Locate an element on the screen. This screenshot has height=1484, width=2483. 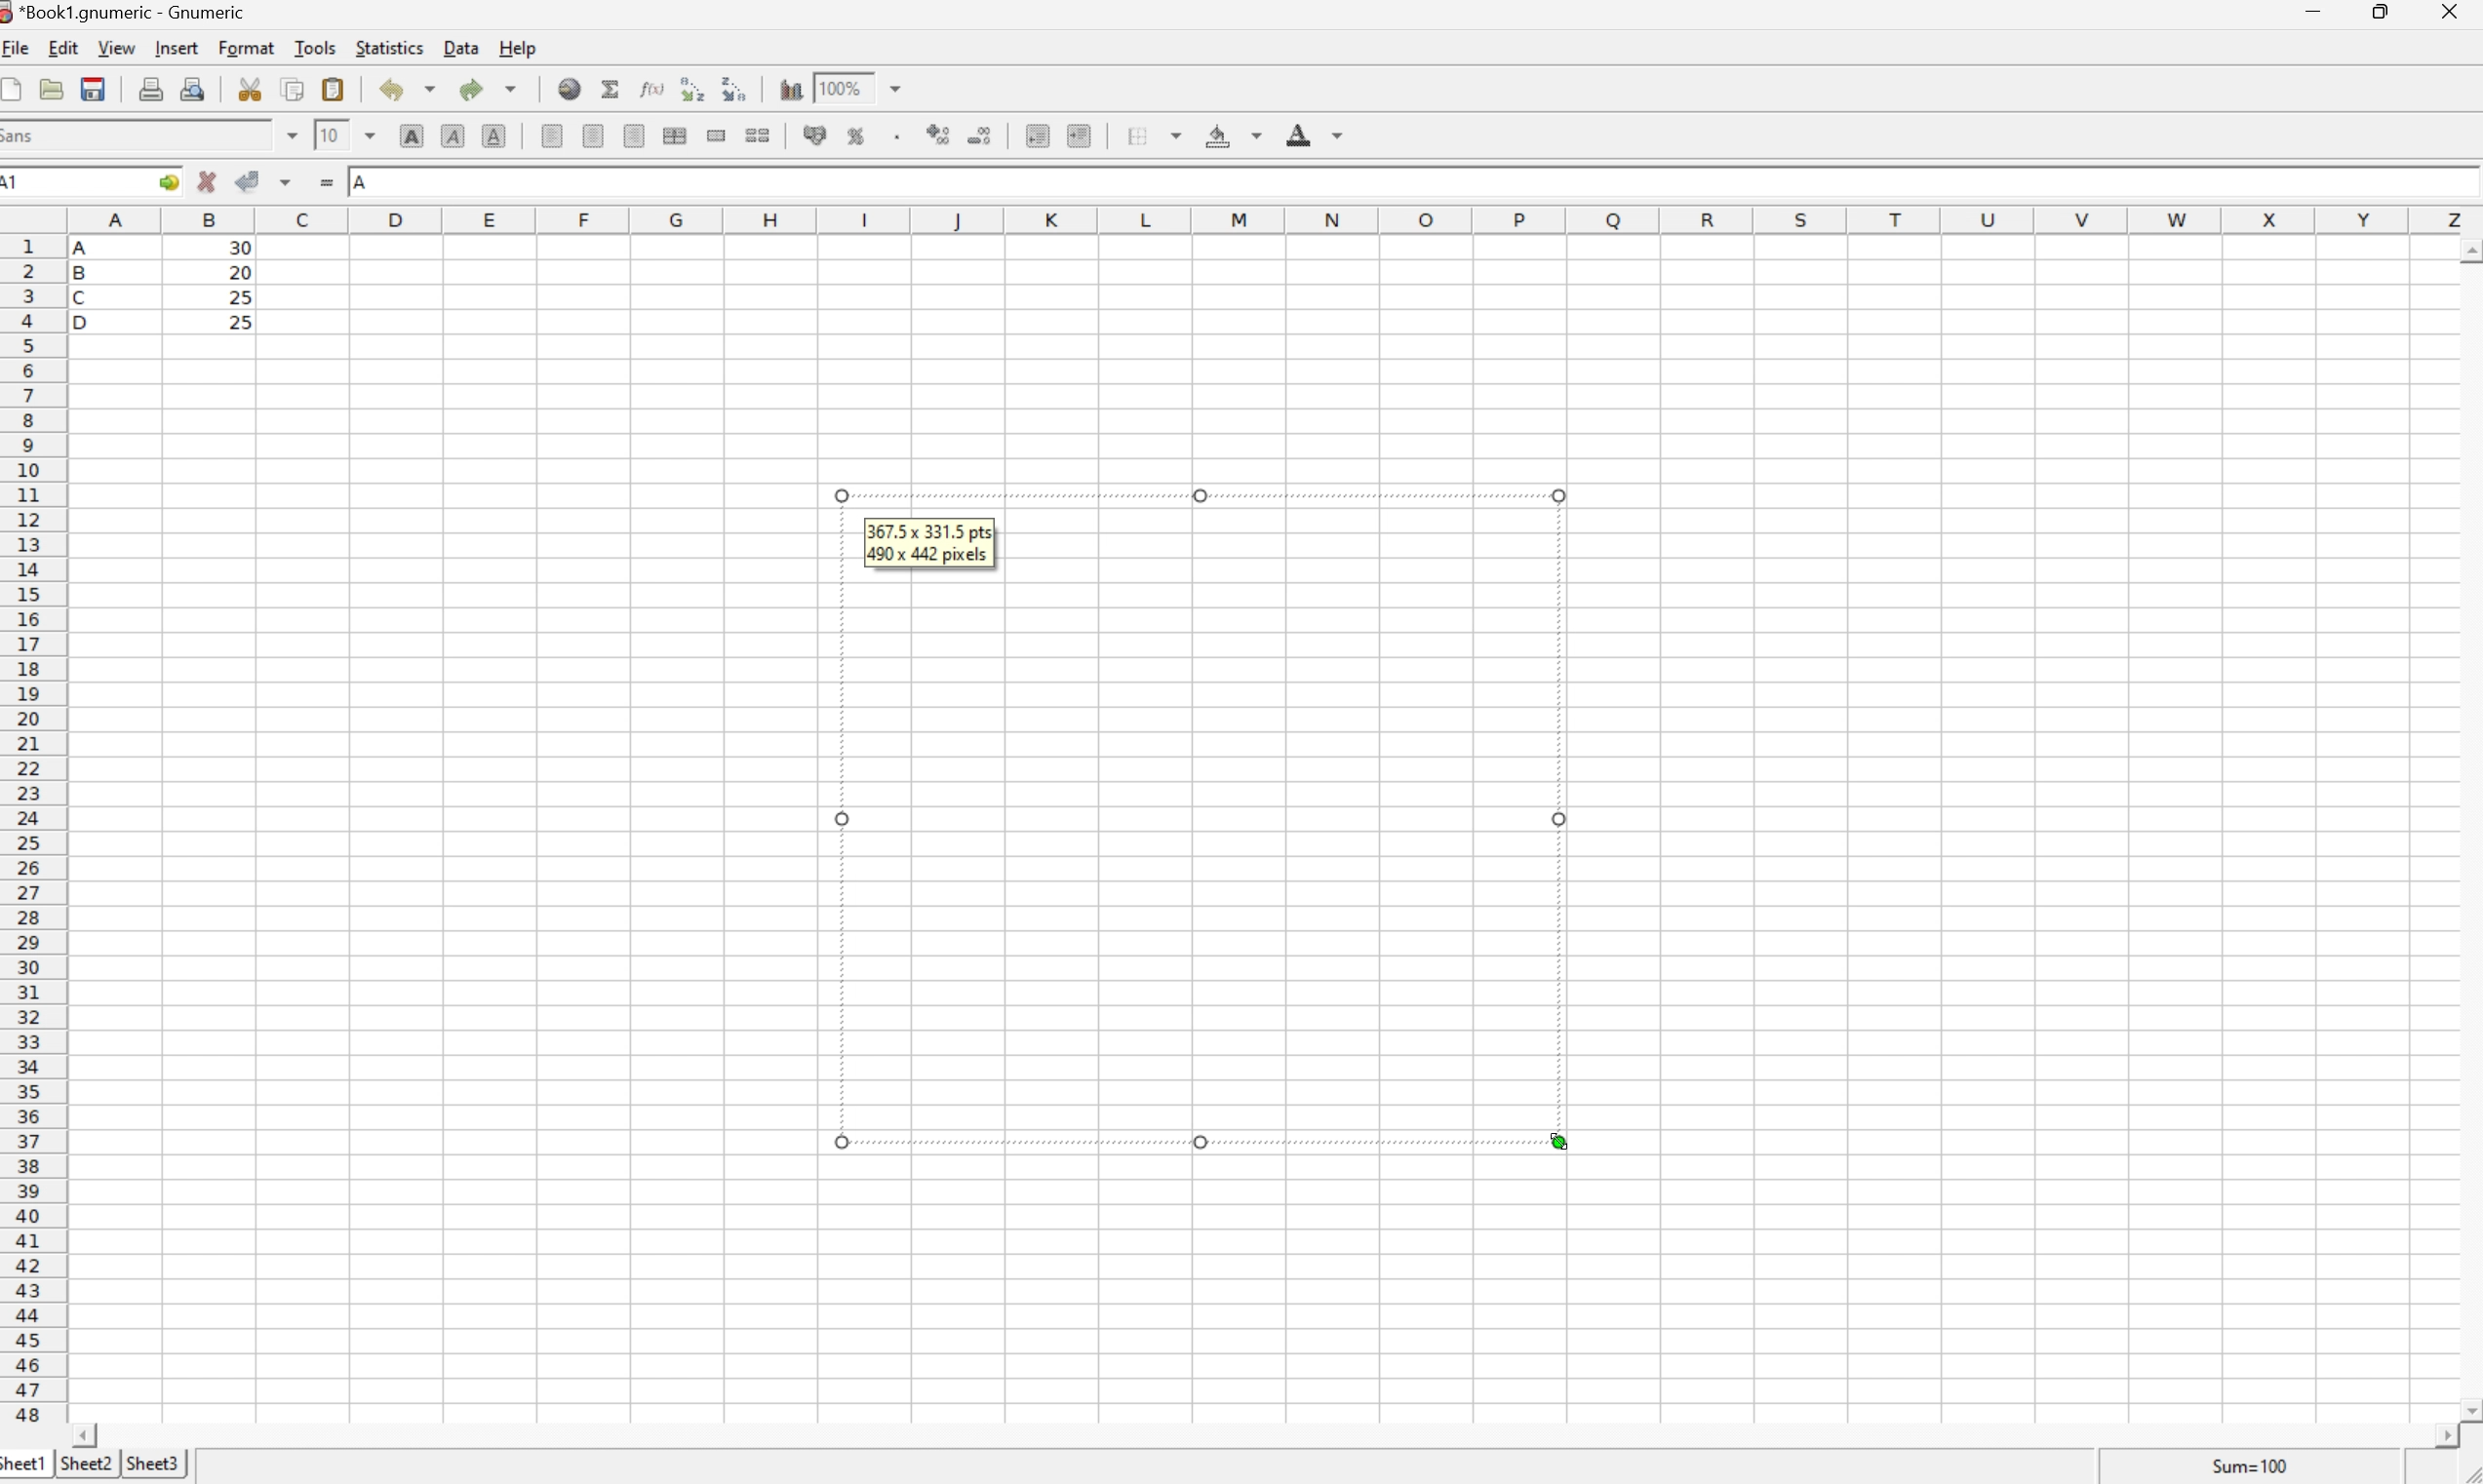
Sum into current cell is located at coordinates (612, 86).